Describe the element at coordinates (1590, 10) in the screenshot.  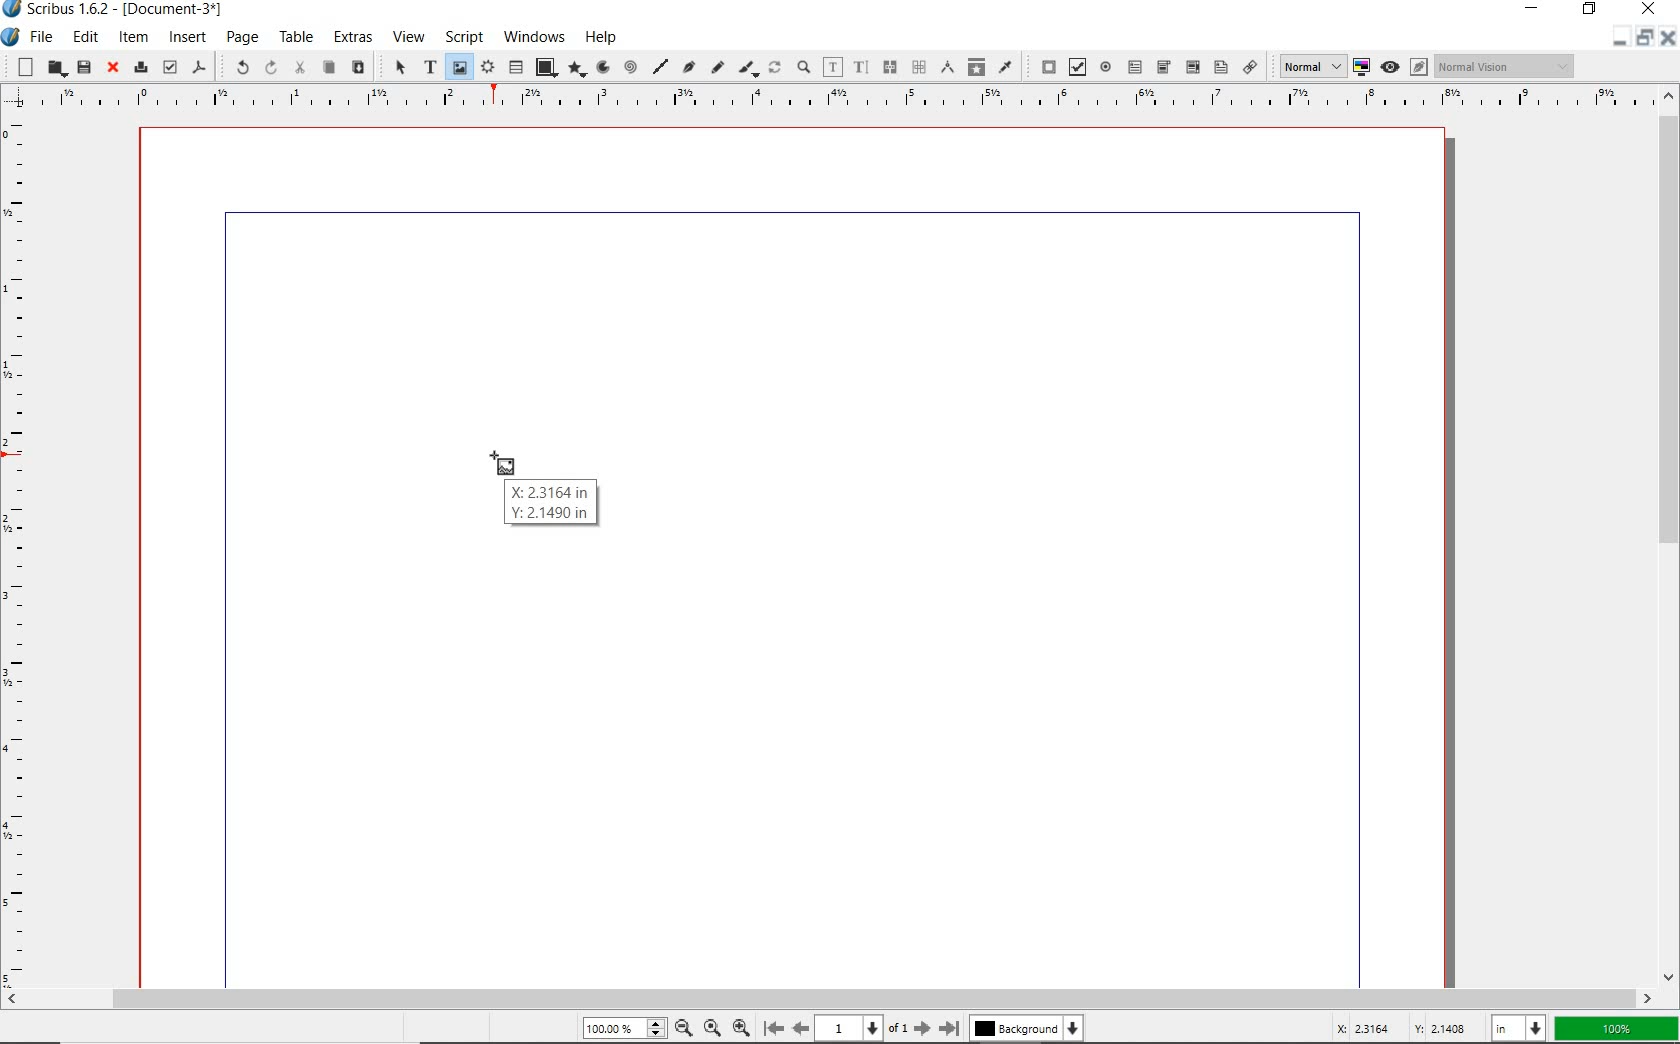
I see `RESTORE` at that location.